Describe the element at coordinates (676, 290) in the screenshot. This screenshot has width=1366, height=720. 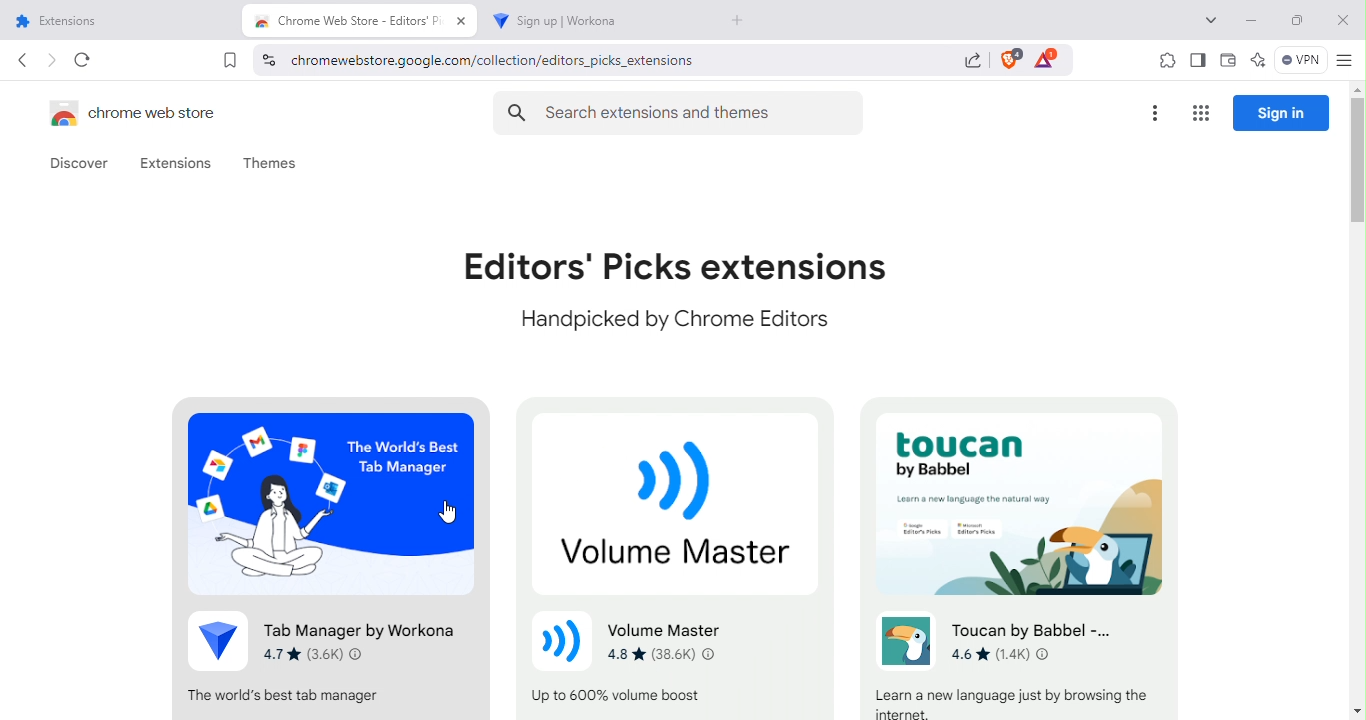
I see `Featured extensions` at that location.